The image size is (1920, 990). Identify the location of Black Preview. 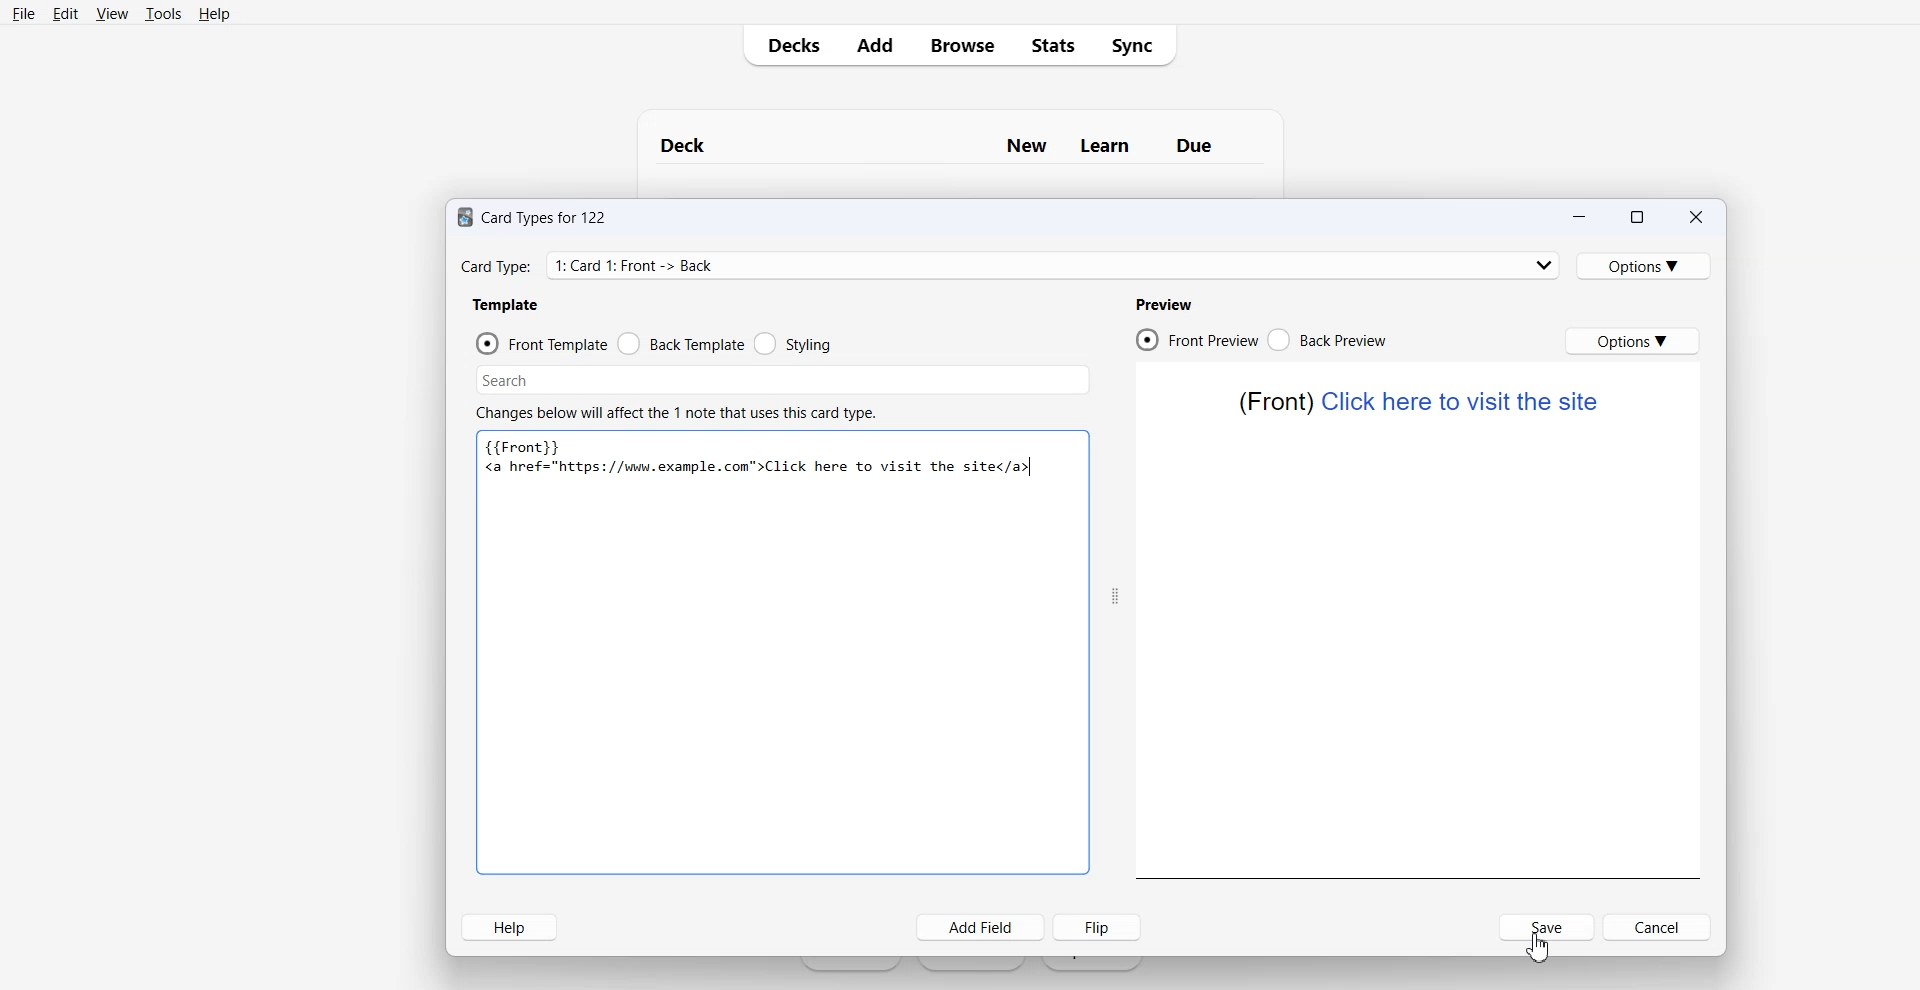
(1326, 339).